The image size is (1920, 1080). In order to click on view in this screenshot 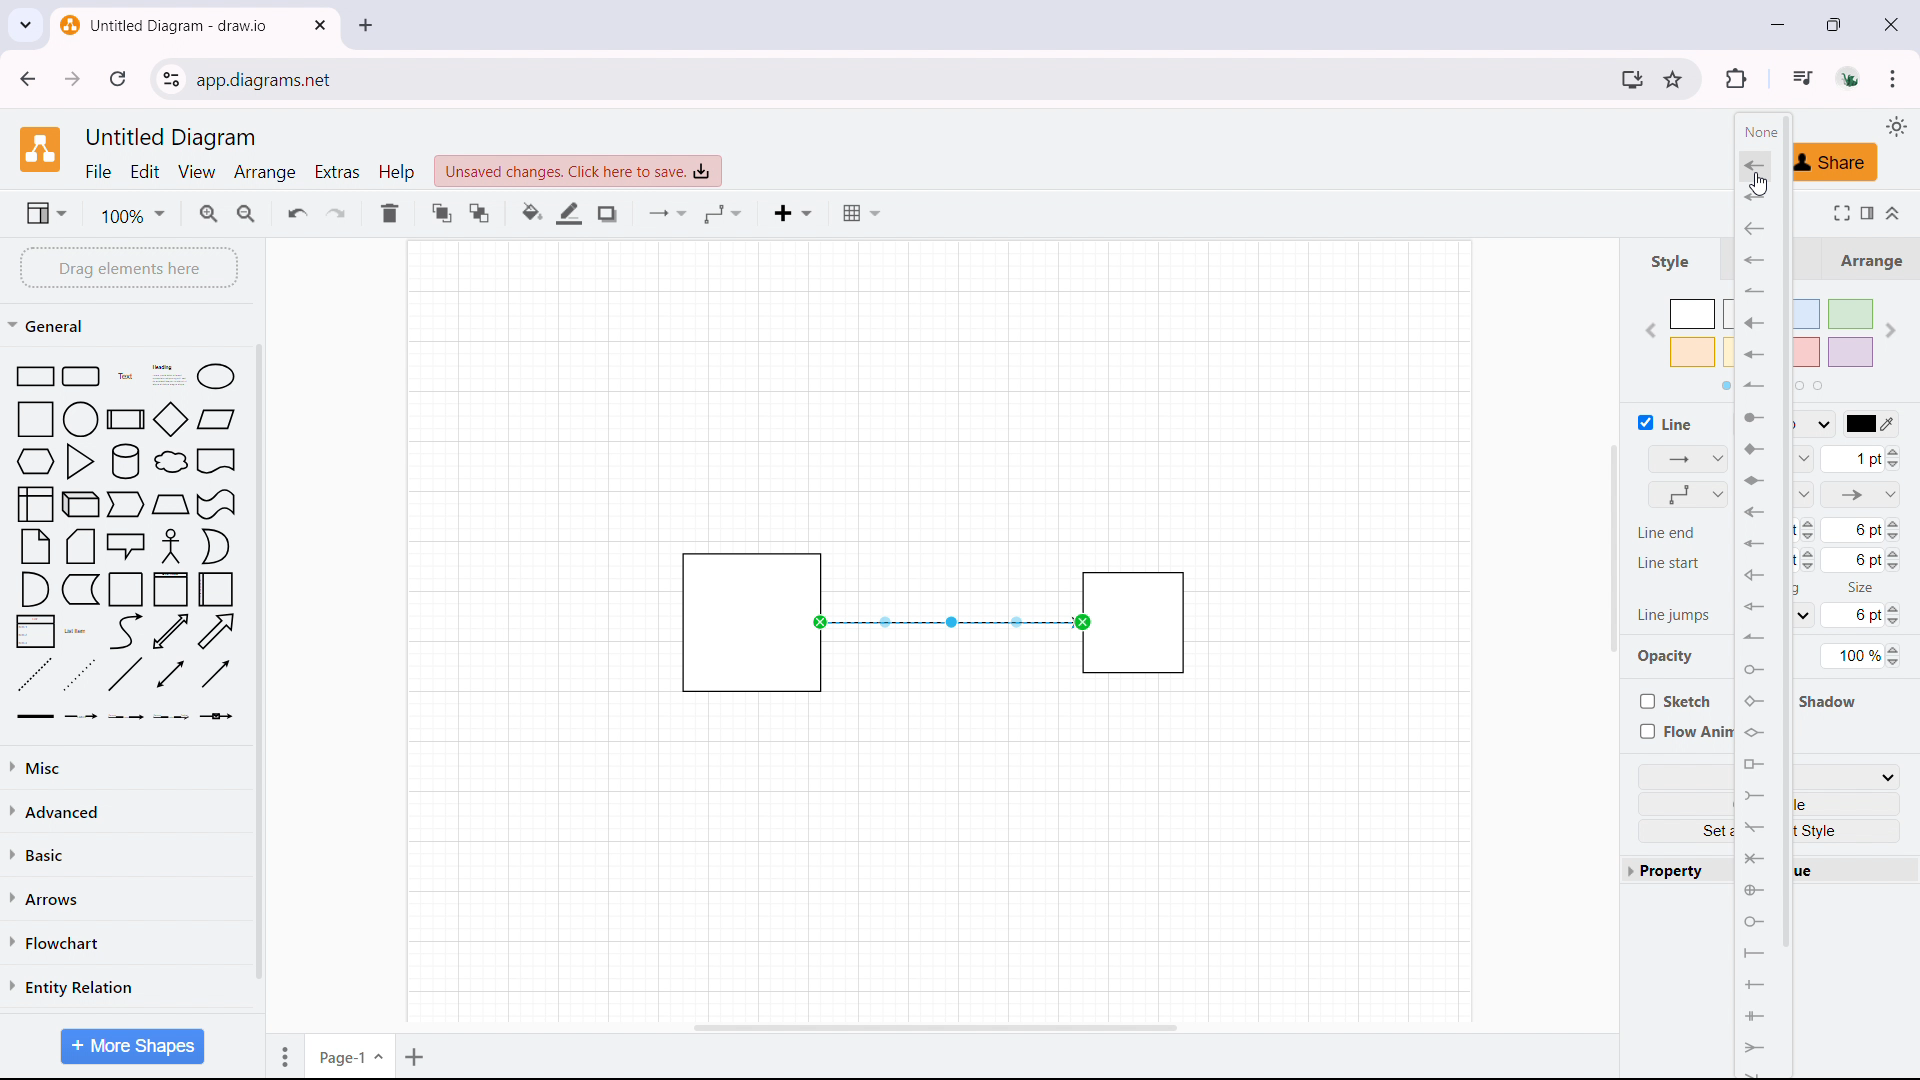, I will do `click(198, 173)`.